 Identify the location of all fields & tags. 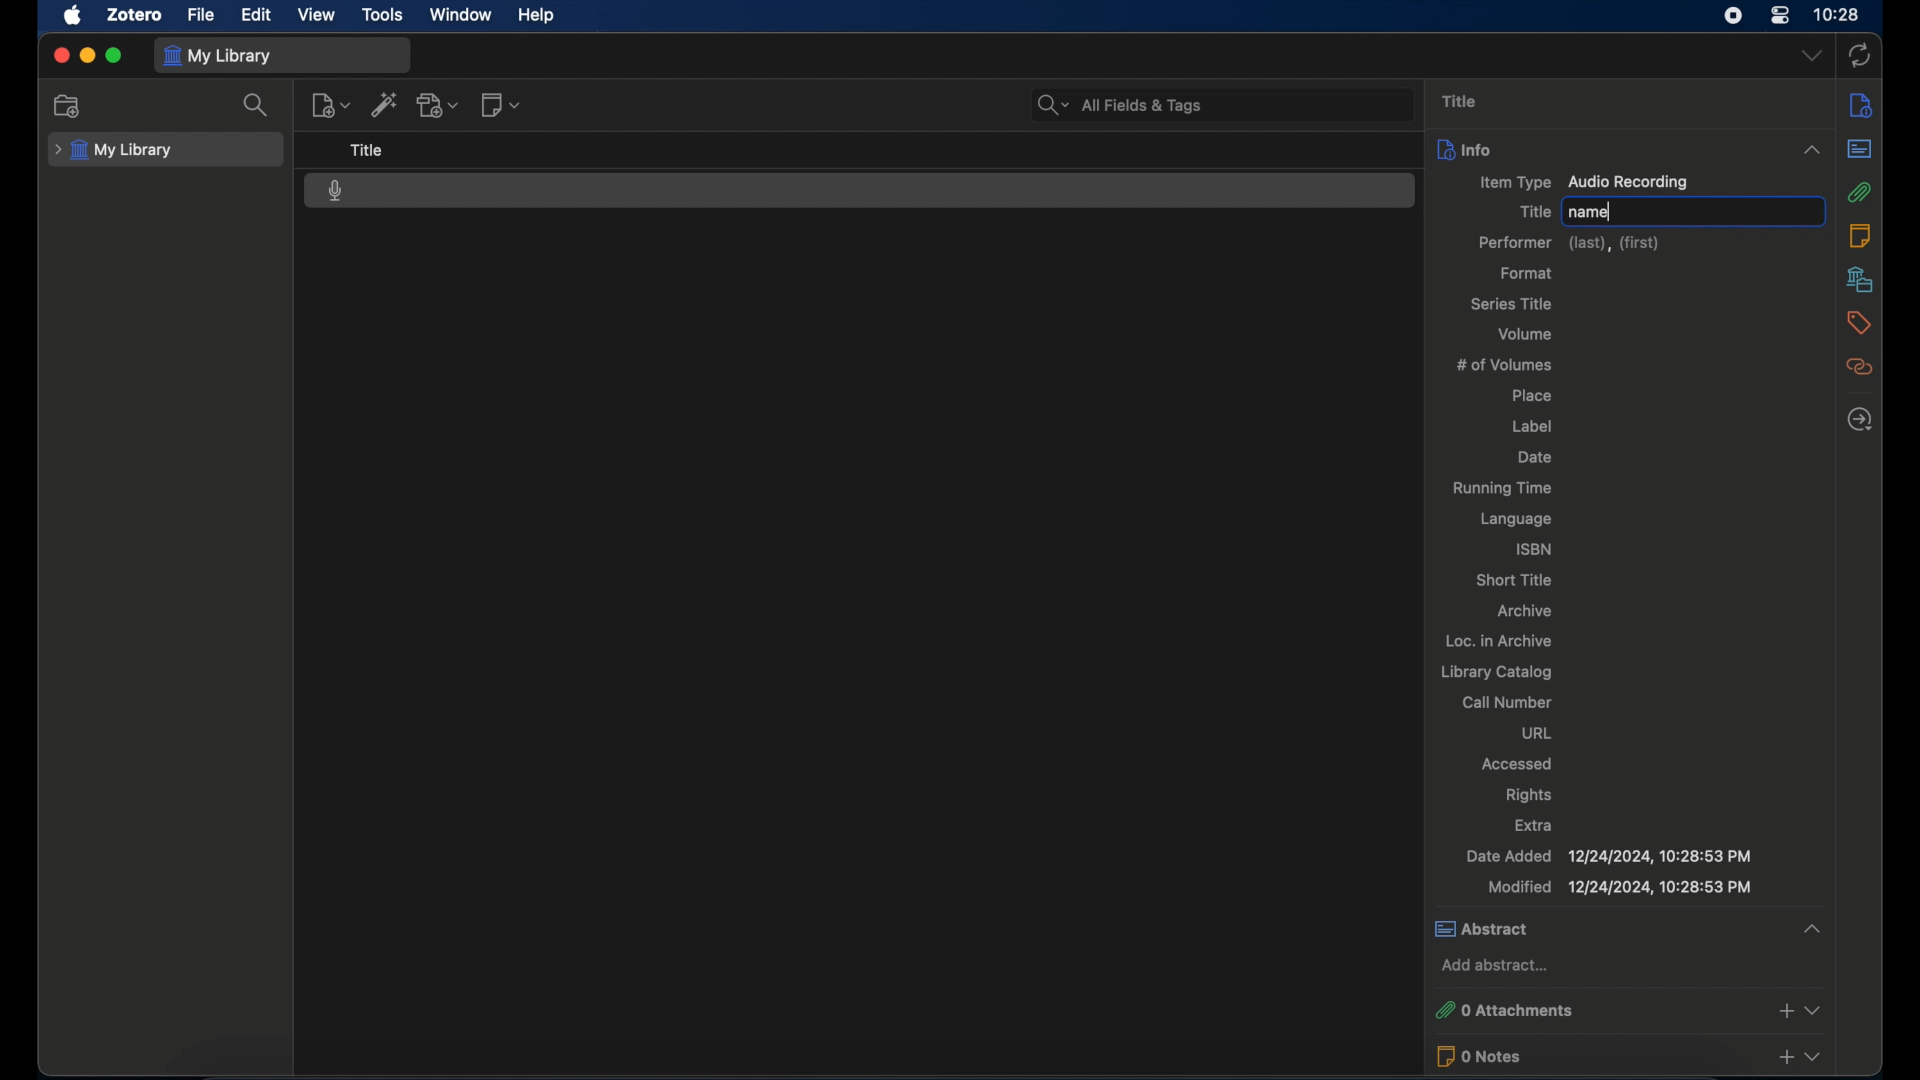
(1118, 104).